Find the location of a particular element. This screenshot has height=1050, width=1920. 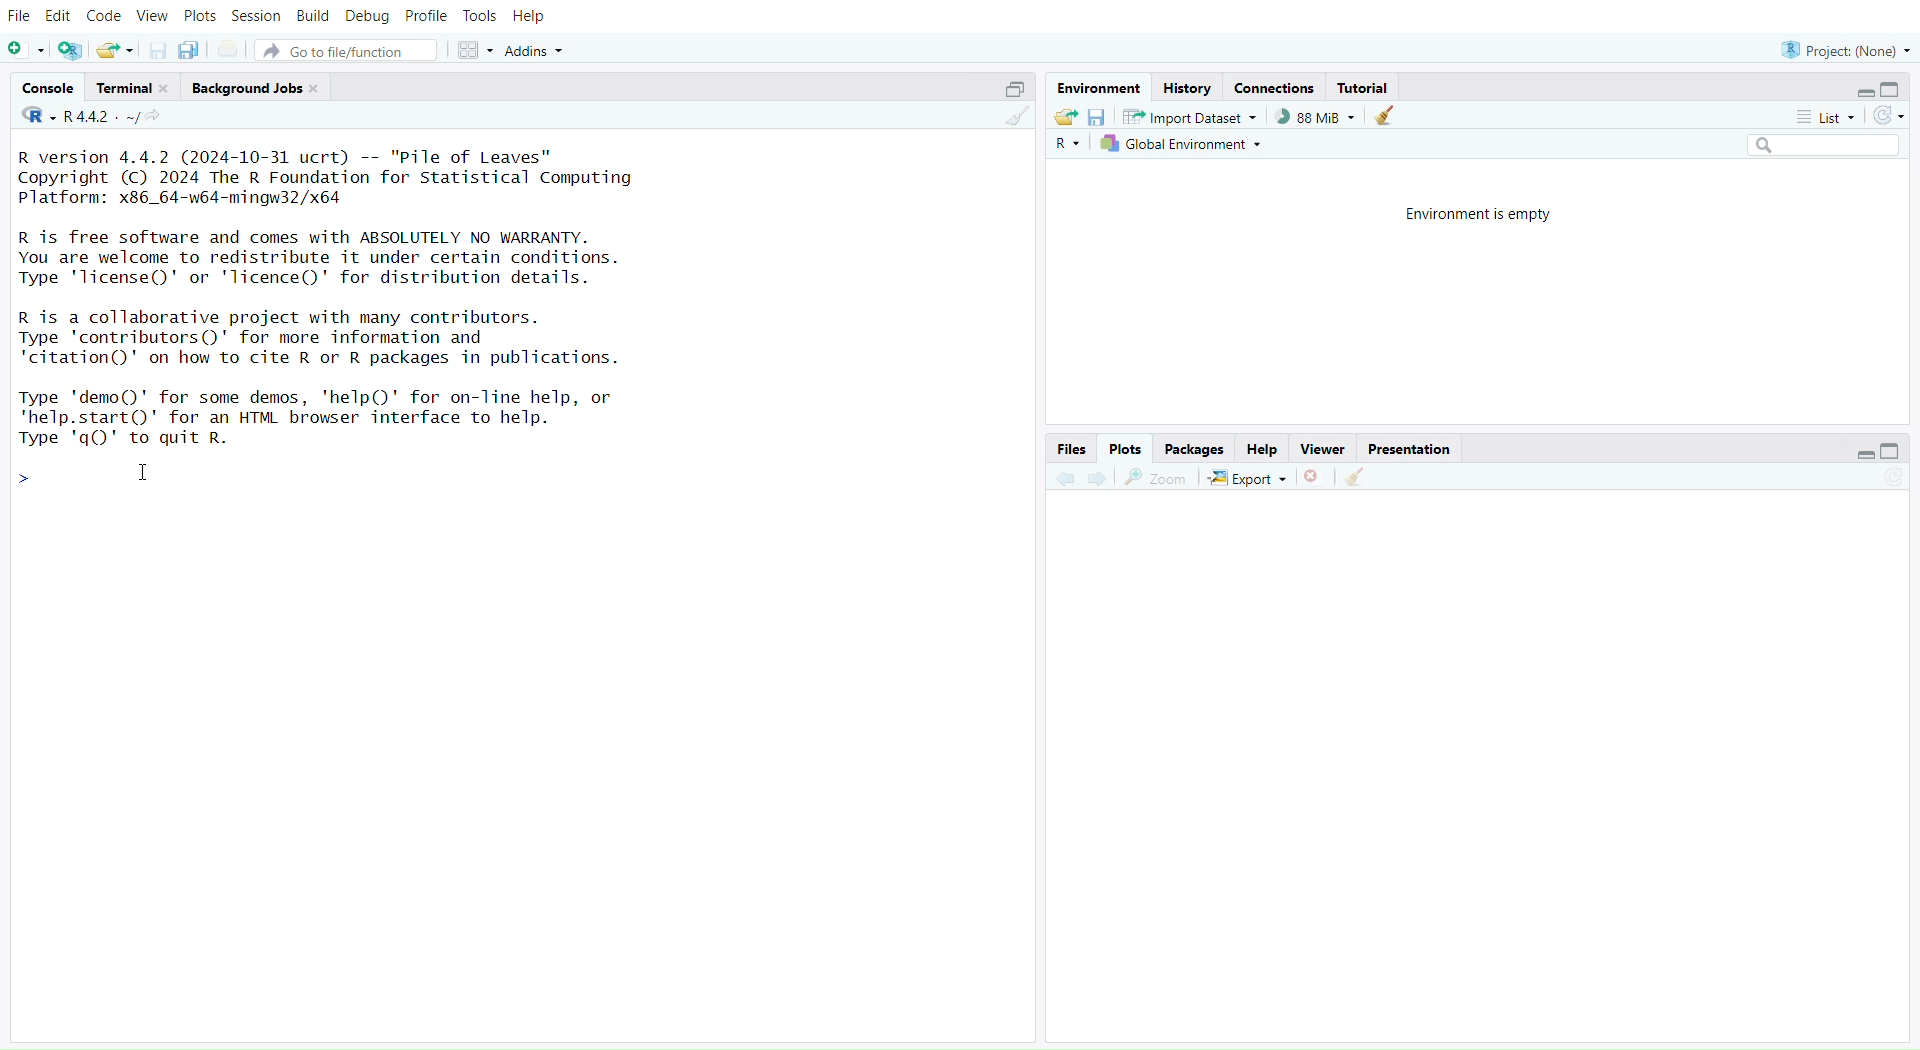

debug is located at coordinates (365, 18).